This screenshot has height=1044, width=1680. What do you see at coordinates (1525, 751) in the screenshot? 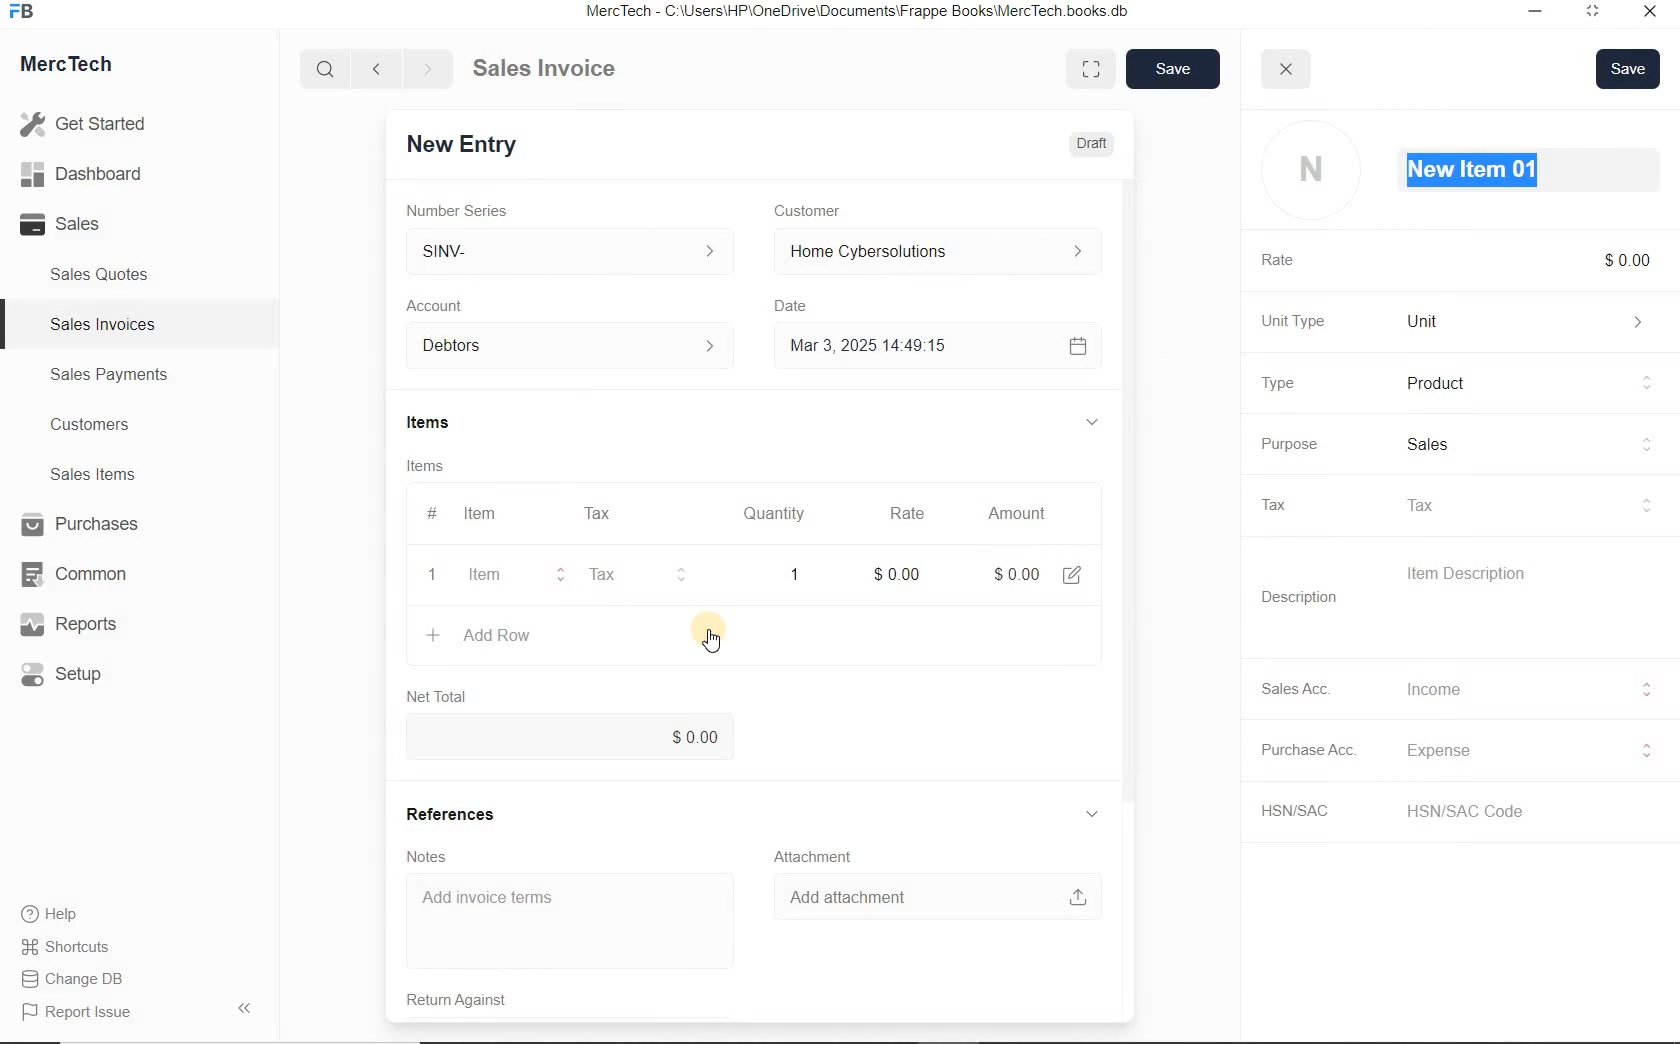
I see `Expense` at bounding box center [1525, 751].